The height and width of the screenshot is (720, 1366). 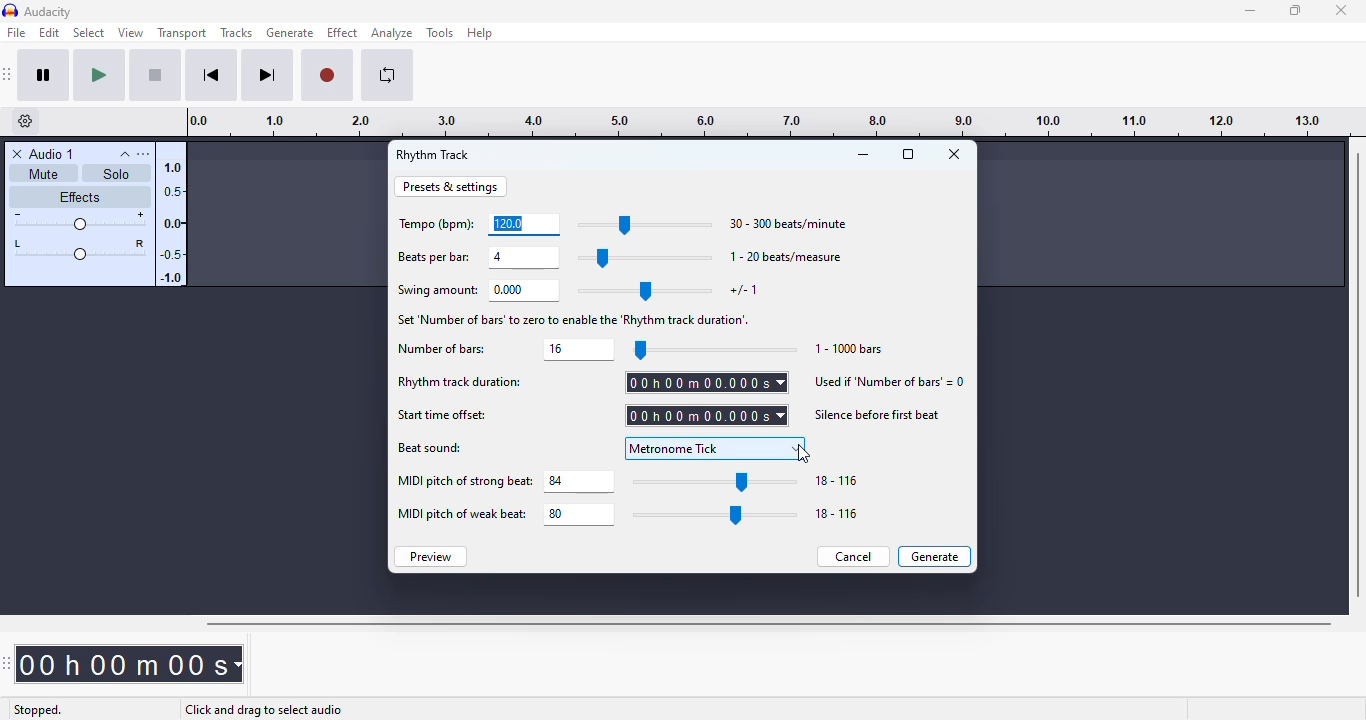 I want to click on tools, so click(x=439, y=33).